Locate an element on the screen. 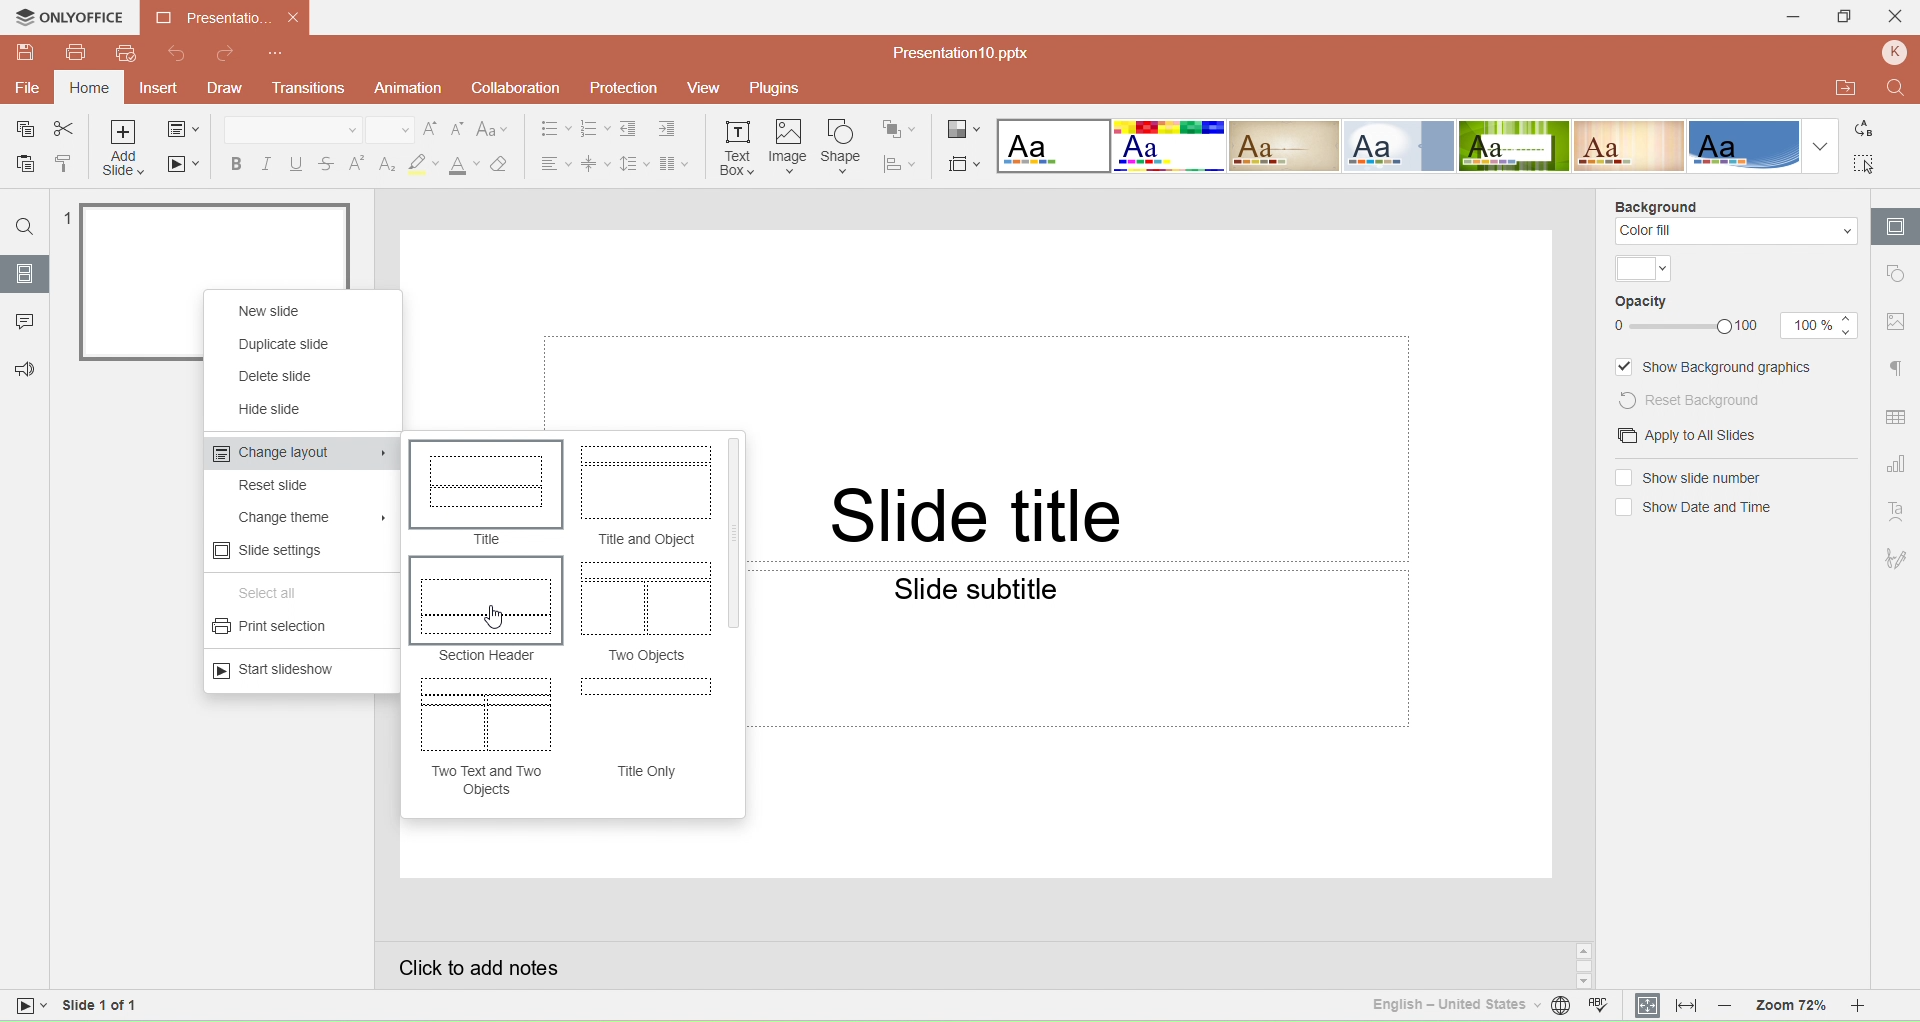 The image size is (1920, 1022). Protection is located at coordinates (619, 87).